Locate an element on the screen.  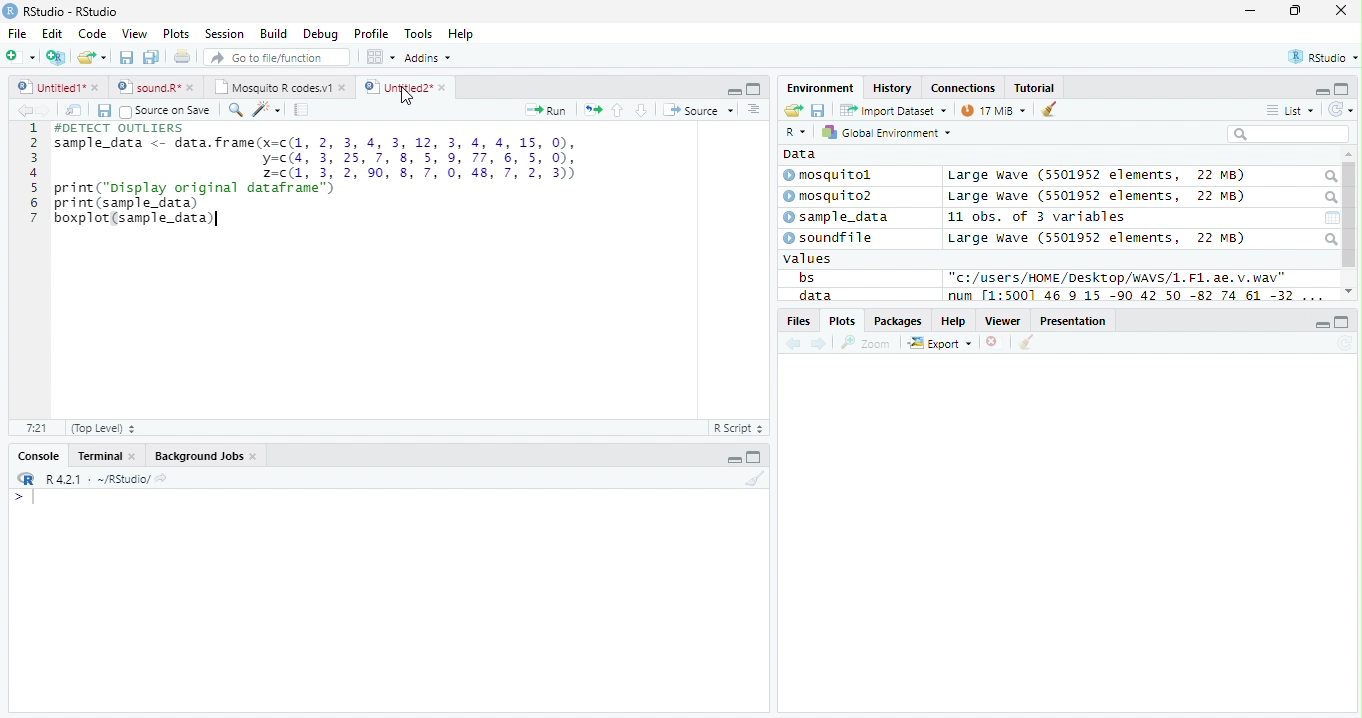
search is located at coordinates (1329, 198).